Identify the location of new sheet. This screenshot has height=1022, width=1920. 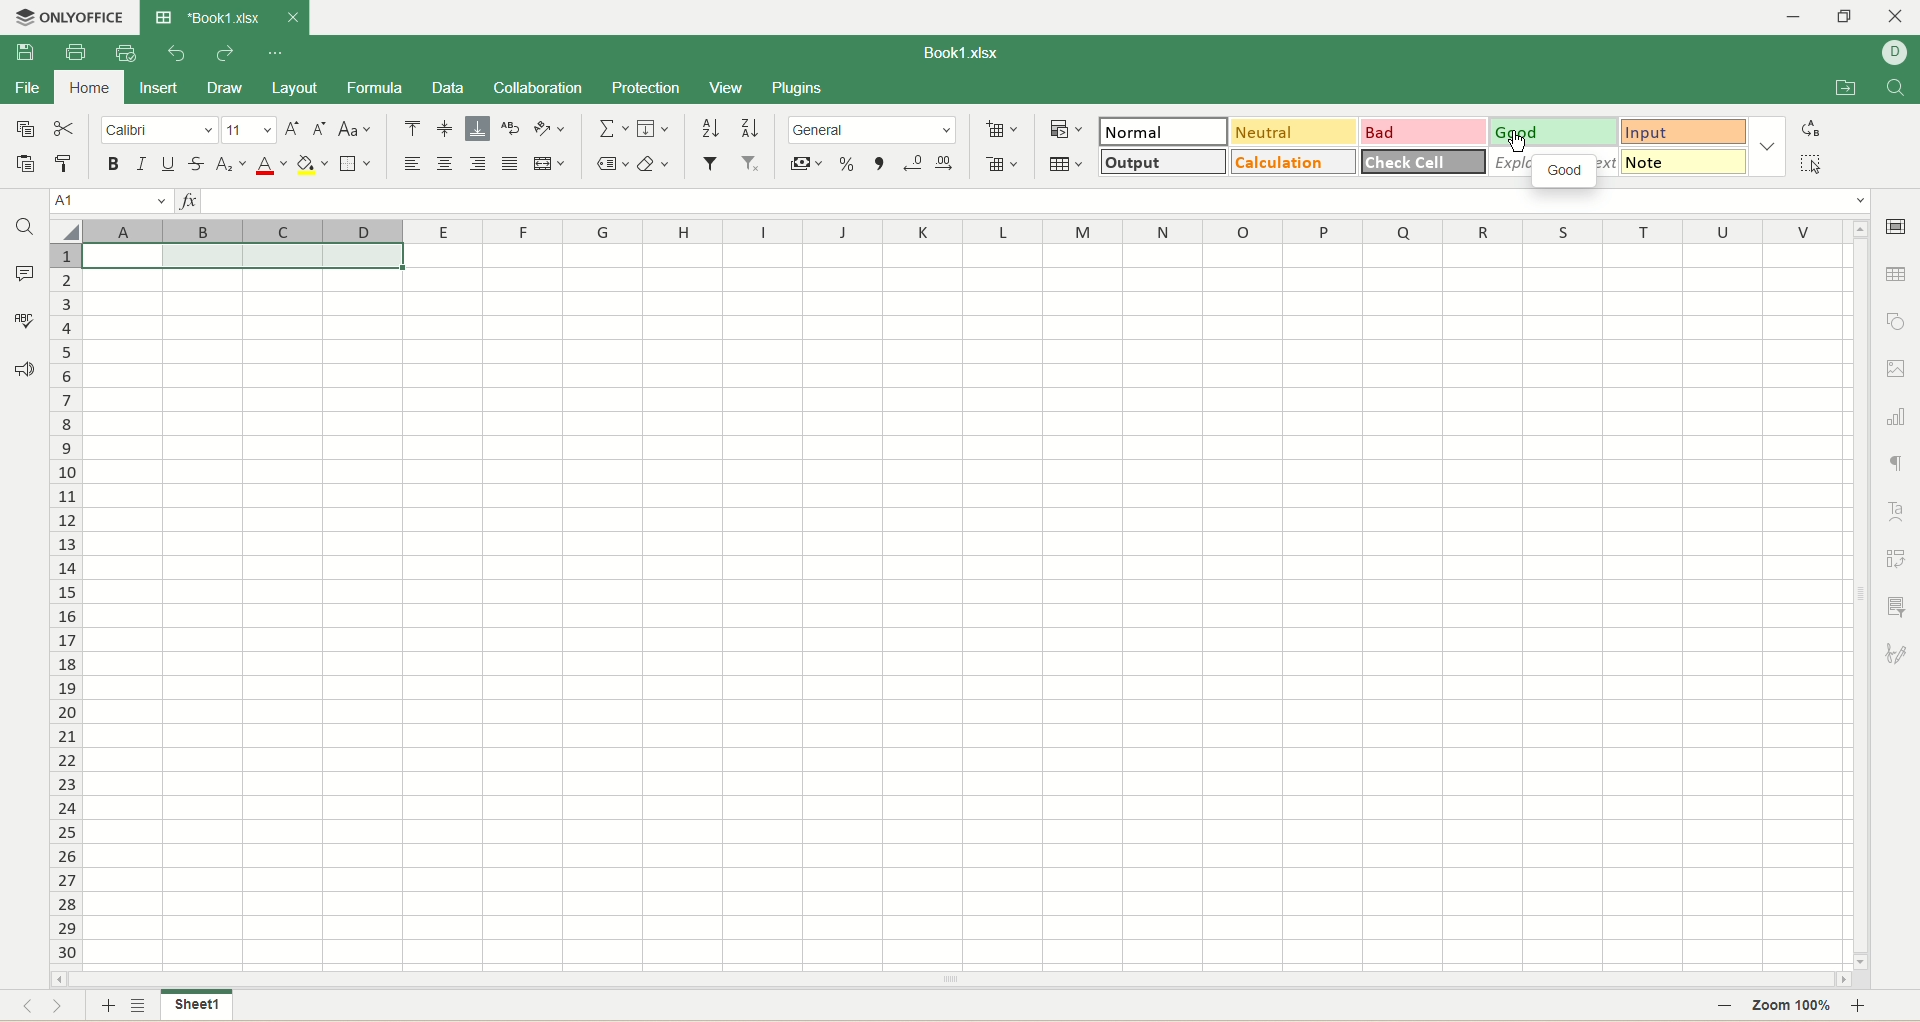
(106, 1007).